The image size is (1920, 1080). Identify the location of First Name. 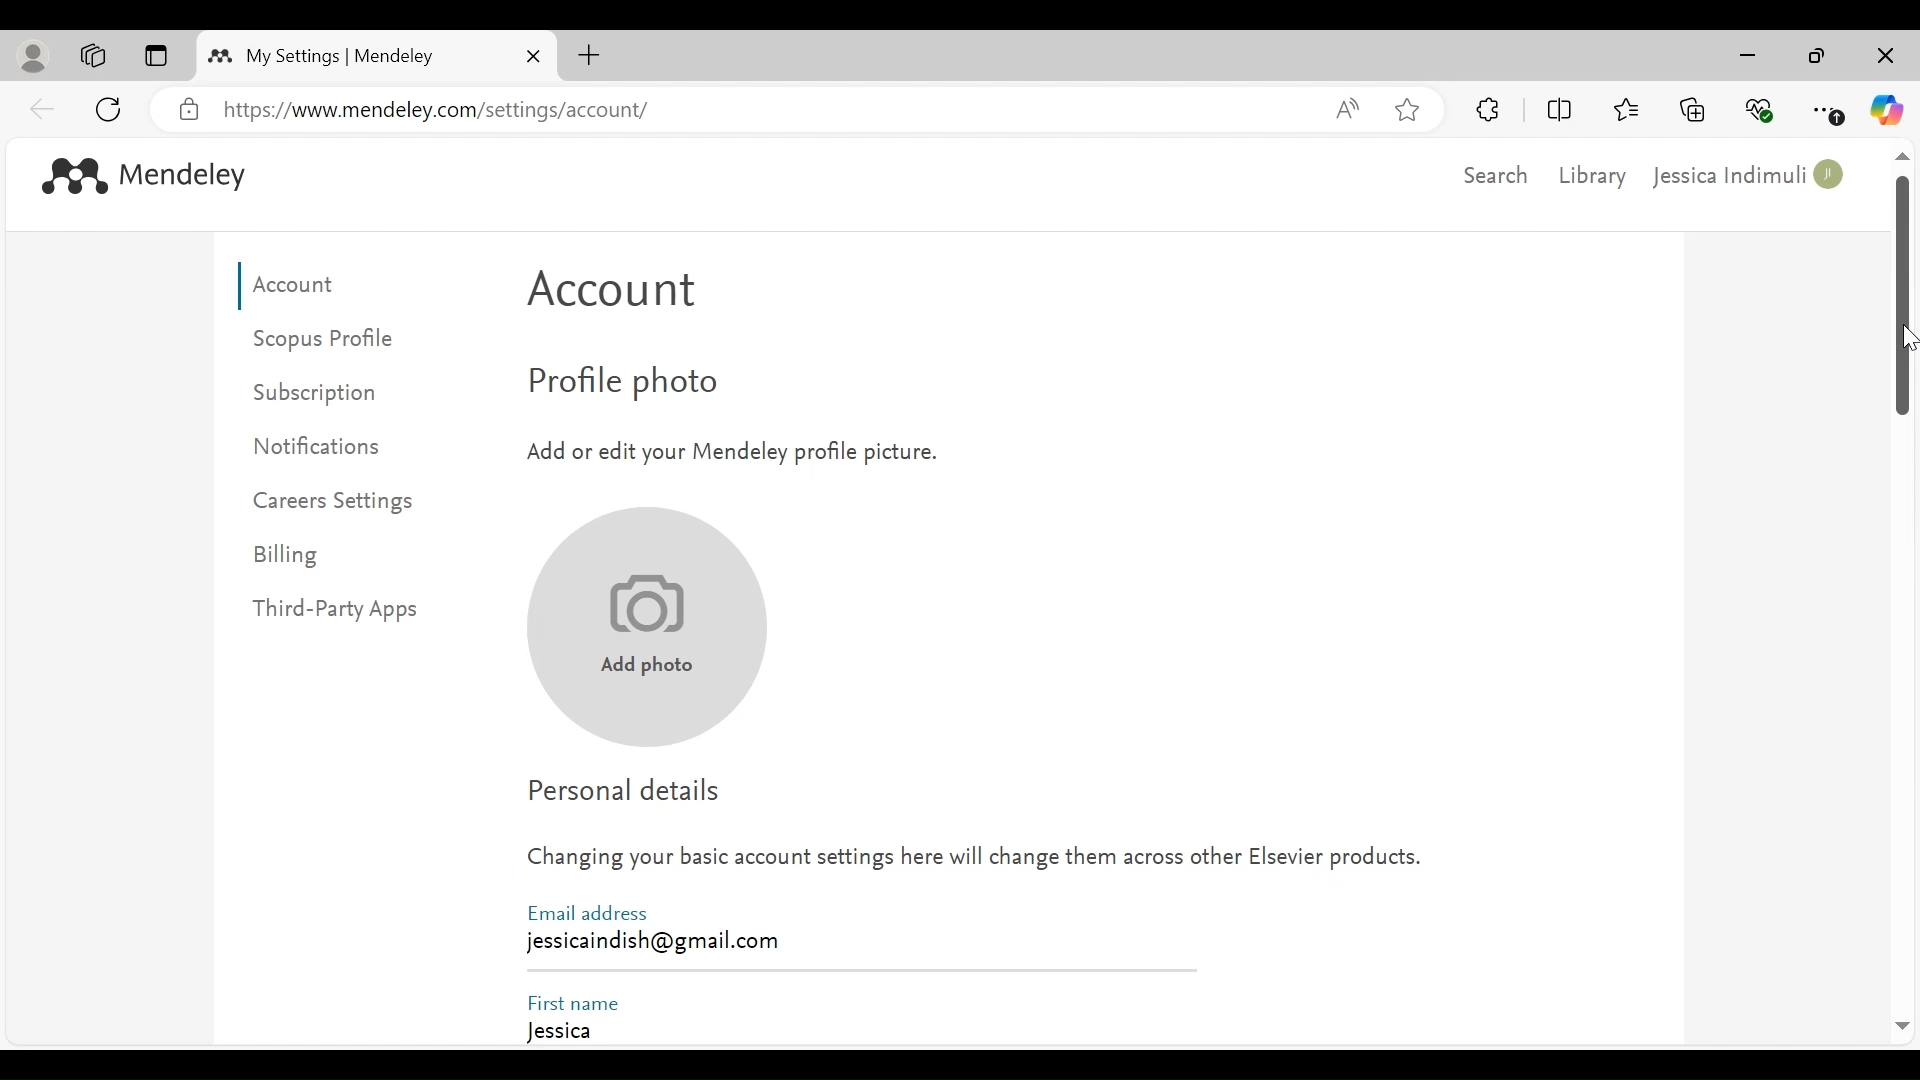
(575, 1000).